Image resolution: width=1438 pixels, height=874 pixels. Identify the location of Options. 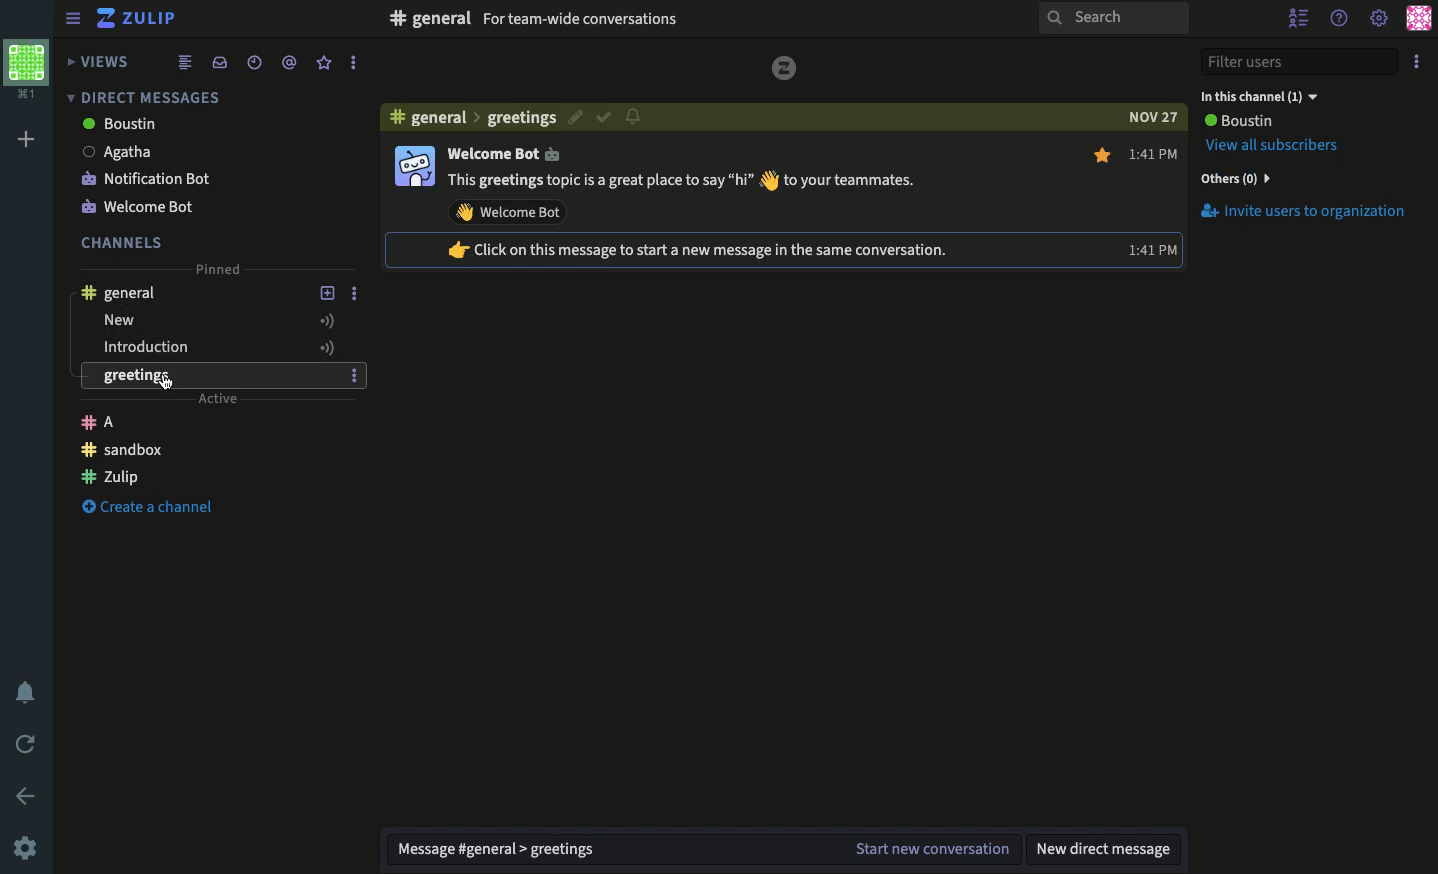
(354, 294).